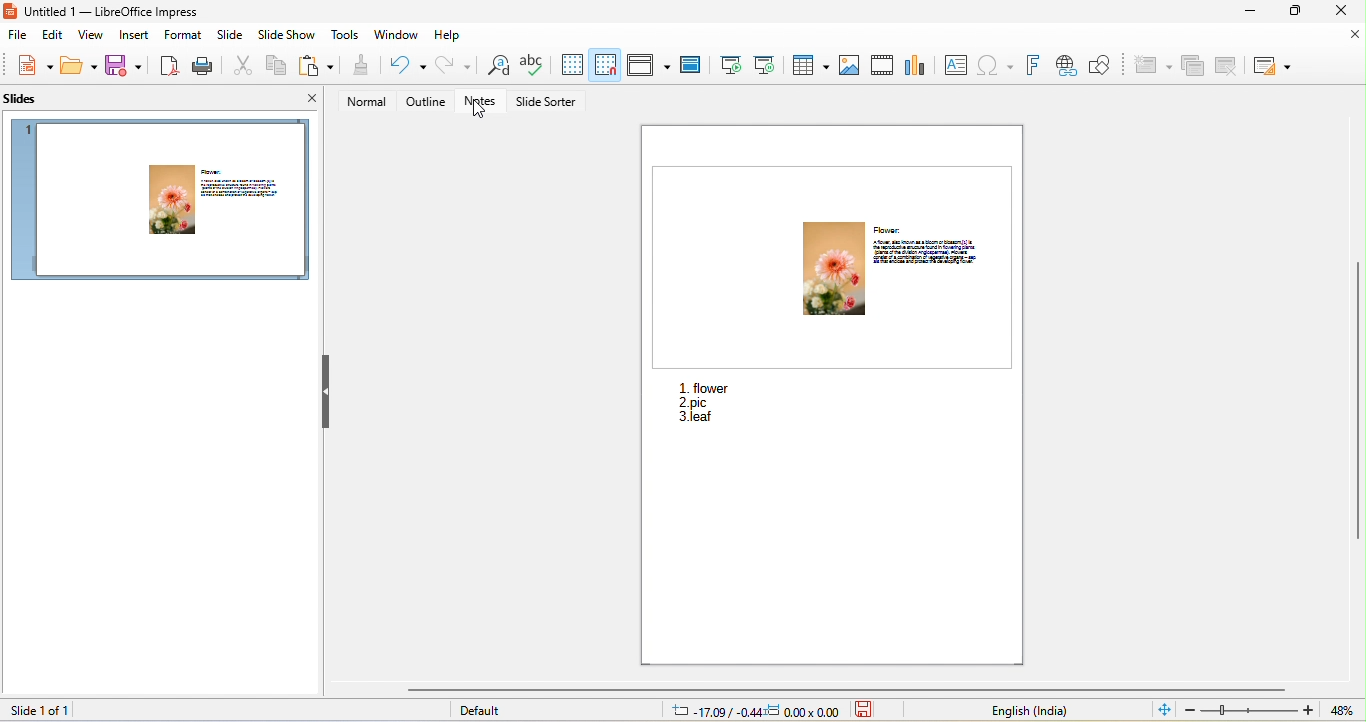  I want to click on chart, so click(912, 64).